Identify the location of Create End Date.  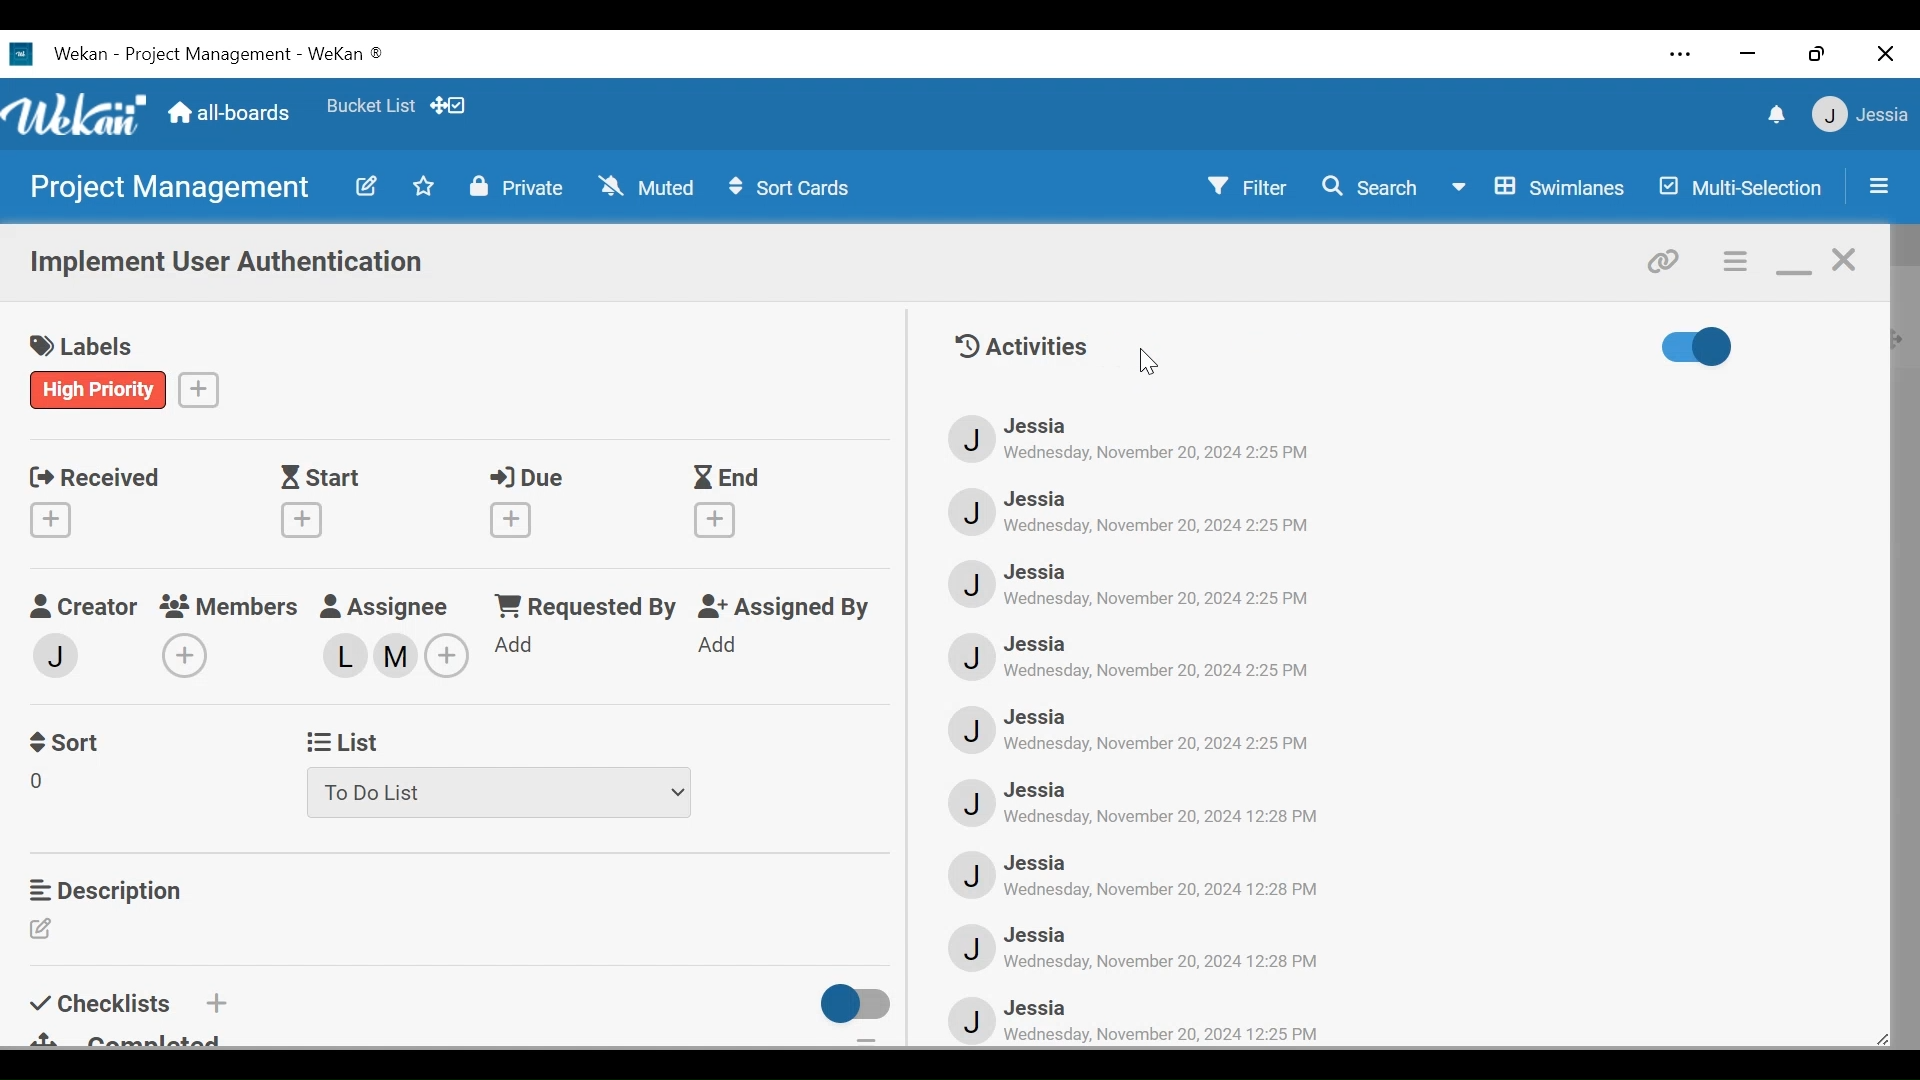
(715, 519).